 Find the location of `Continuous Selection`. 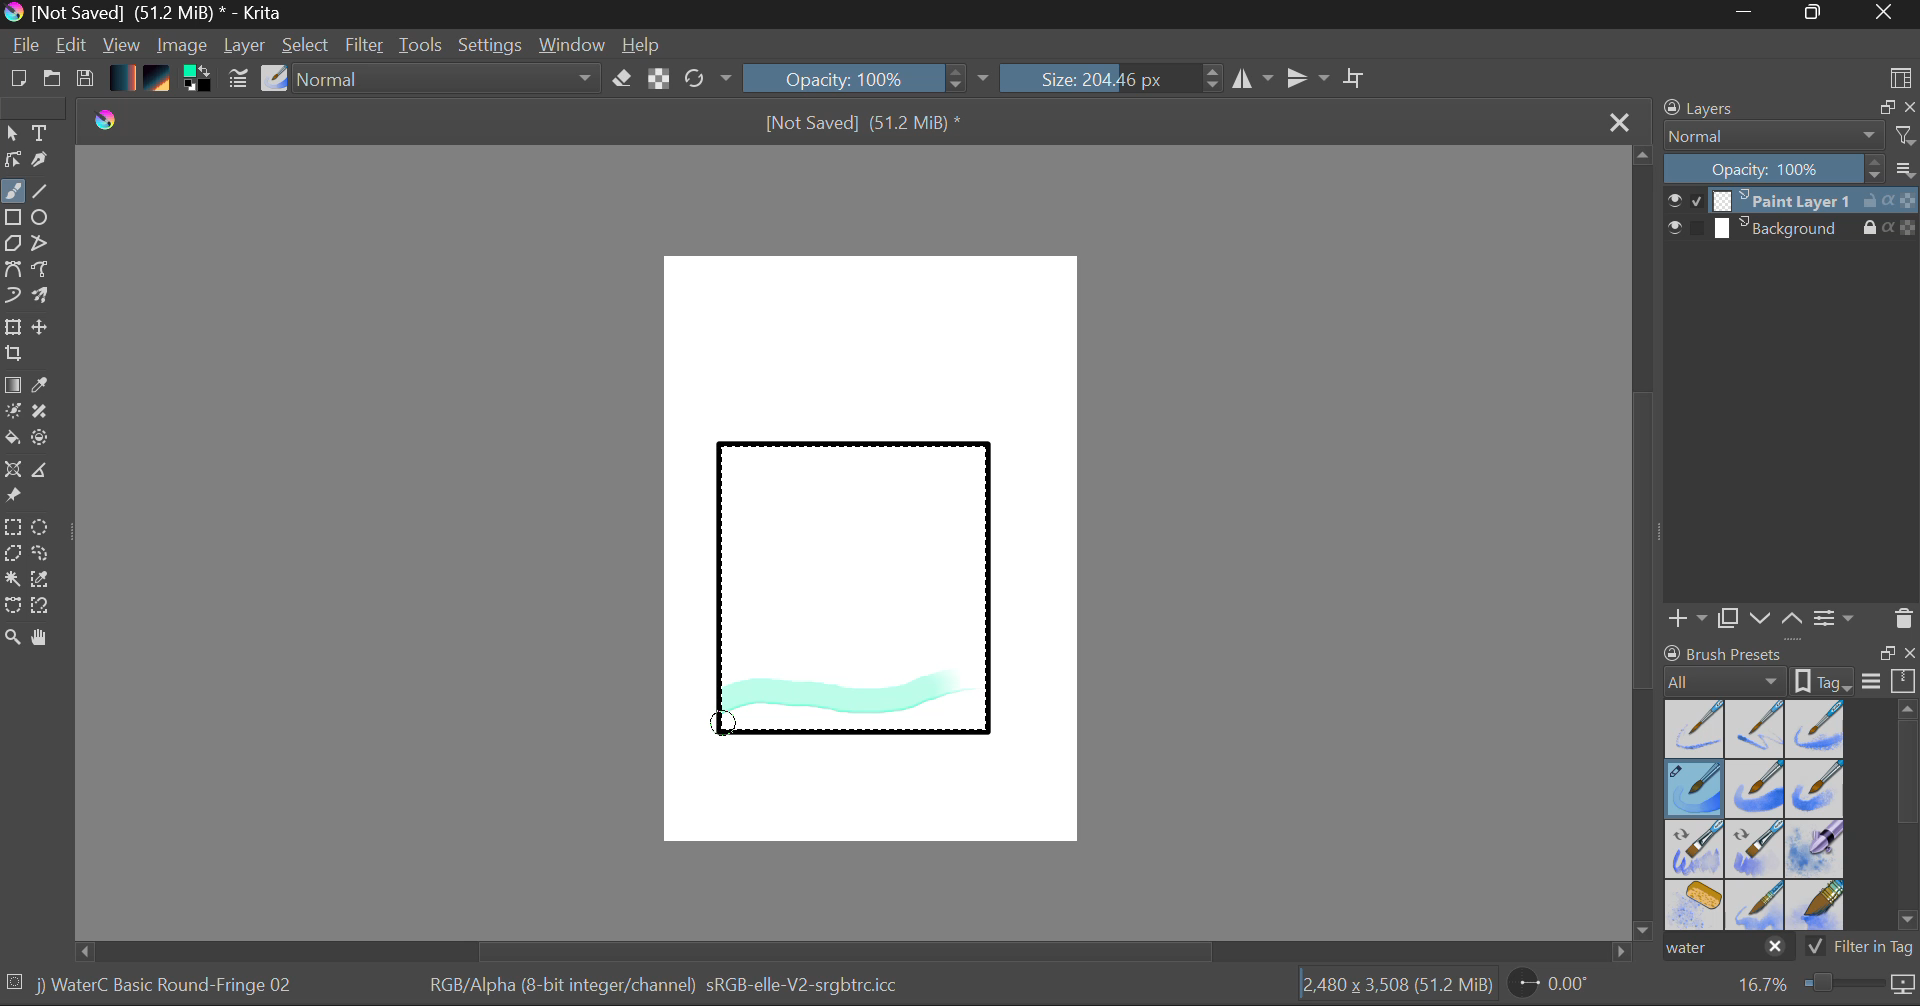

Continuous Selection is located at coordinates (12, 578).